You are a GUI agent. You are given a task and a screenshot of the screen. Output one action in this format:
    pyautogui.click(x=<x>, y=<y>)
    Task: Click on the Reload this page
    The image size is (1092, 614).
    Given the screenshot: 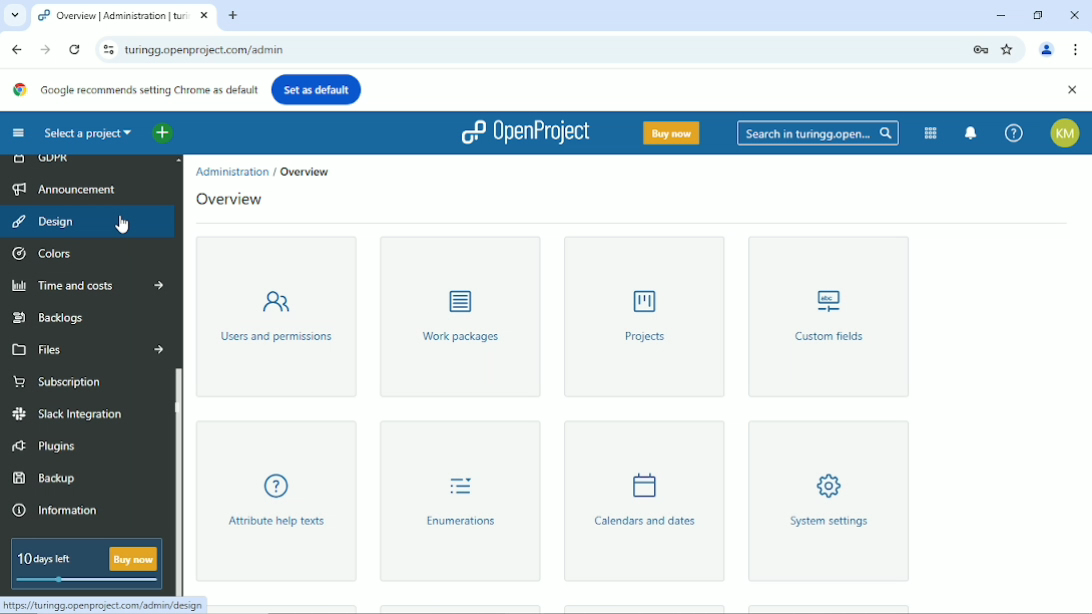 What is the action you would take?
    pyautogui.click(x=74, y=50)
    